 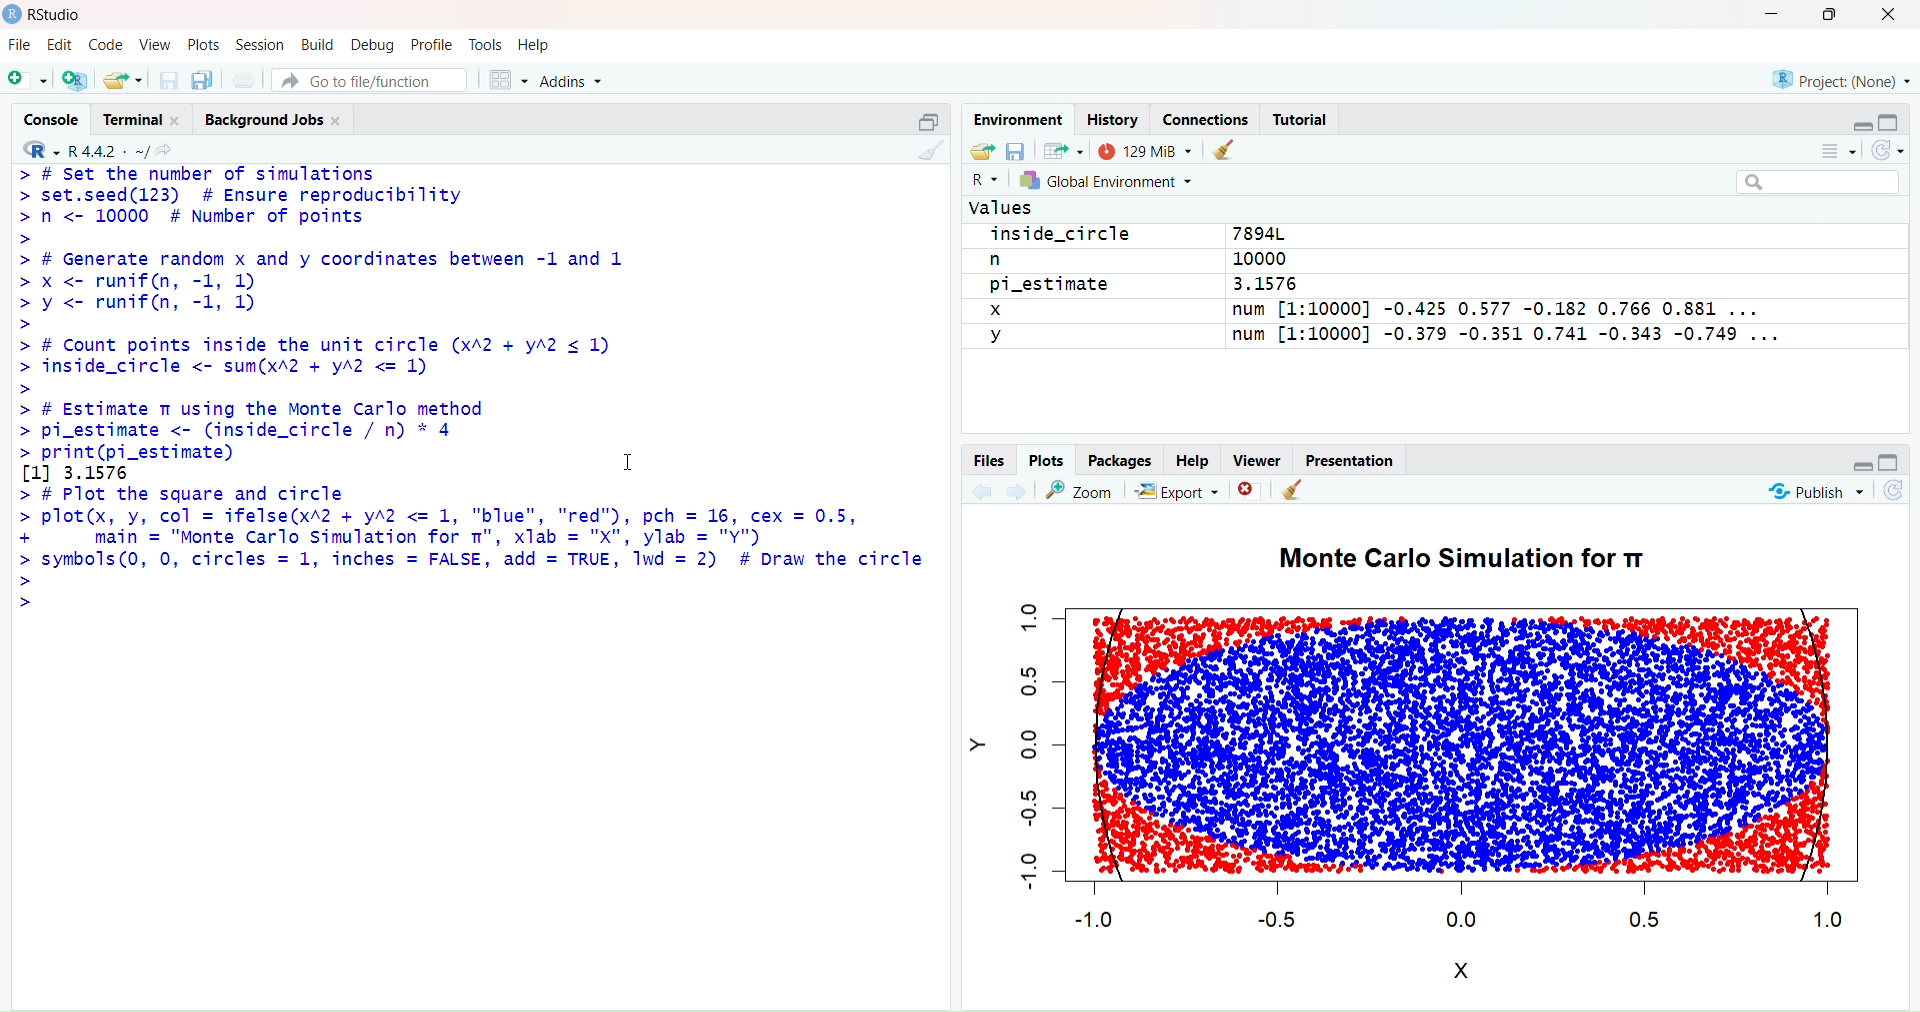 I want to click on Tools, so click(x=486, y=43).